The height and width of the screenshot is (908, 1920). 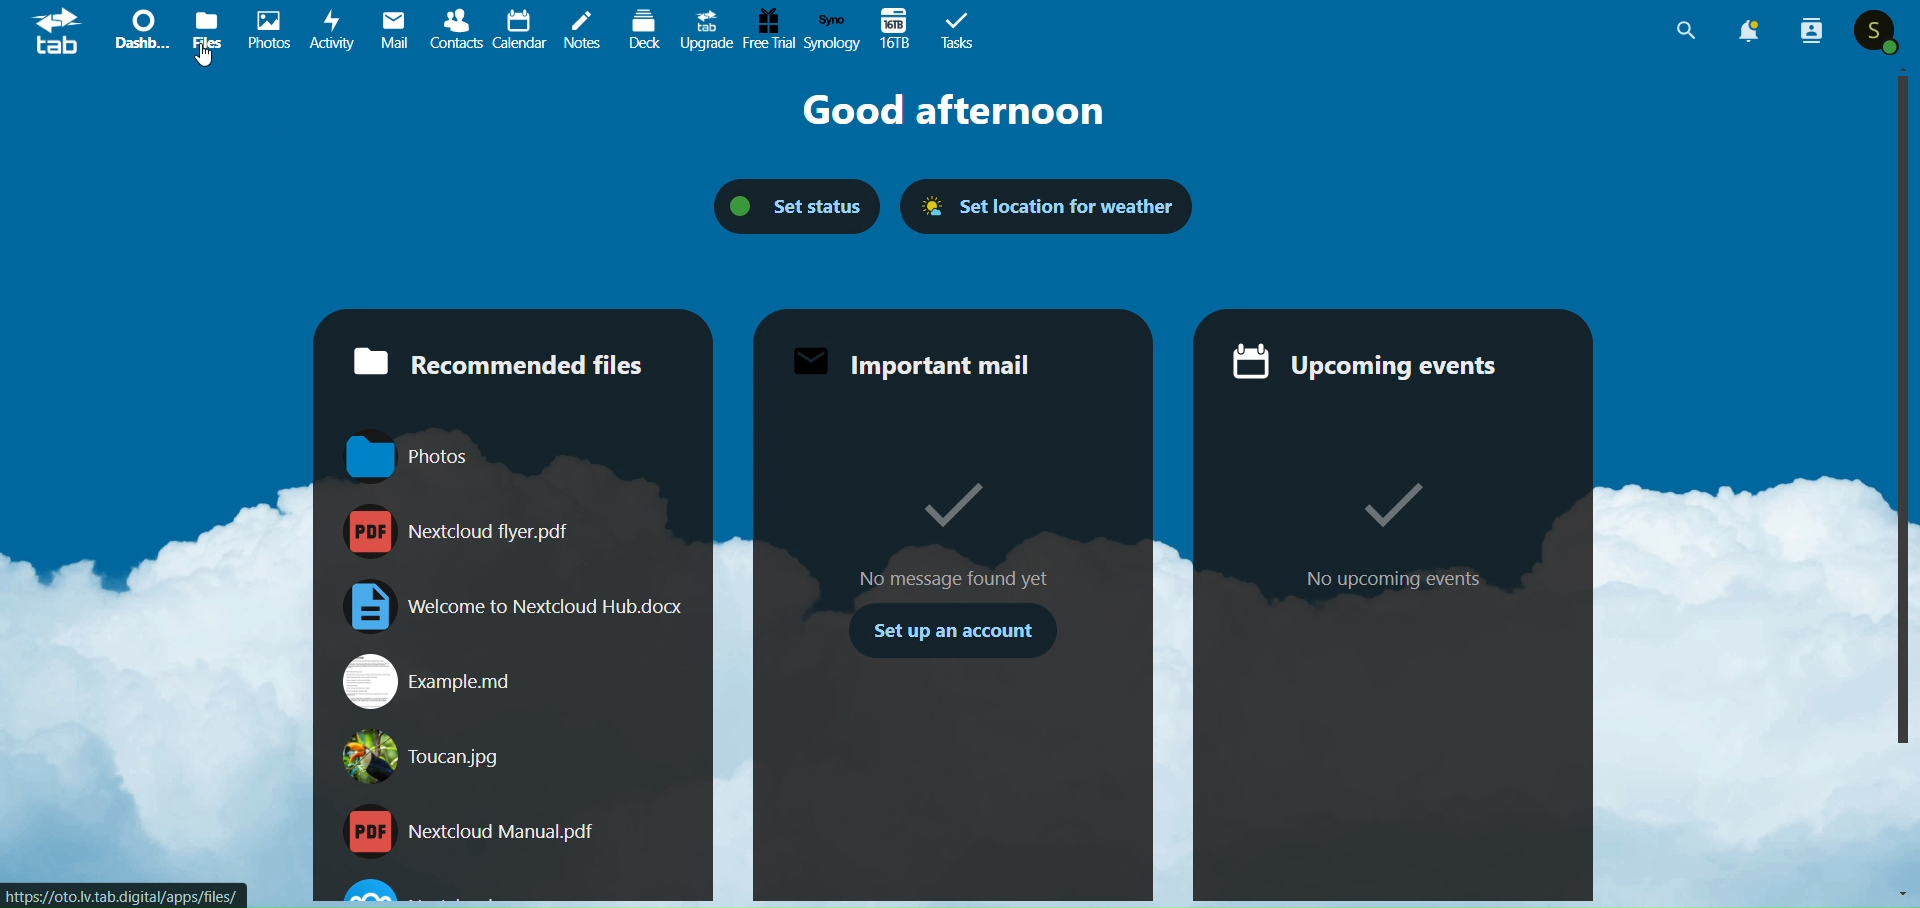 I want to click on upcoming events, so click(x=1378, y=361).